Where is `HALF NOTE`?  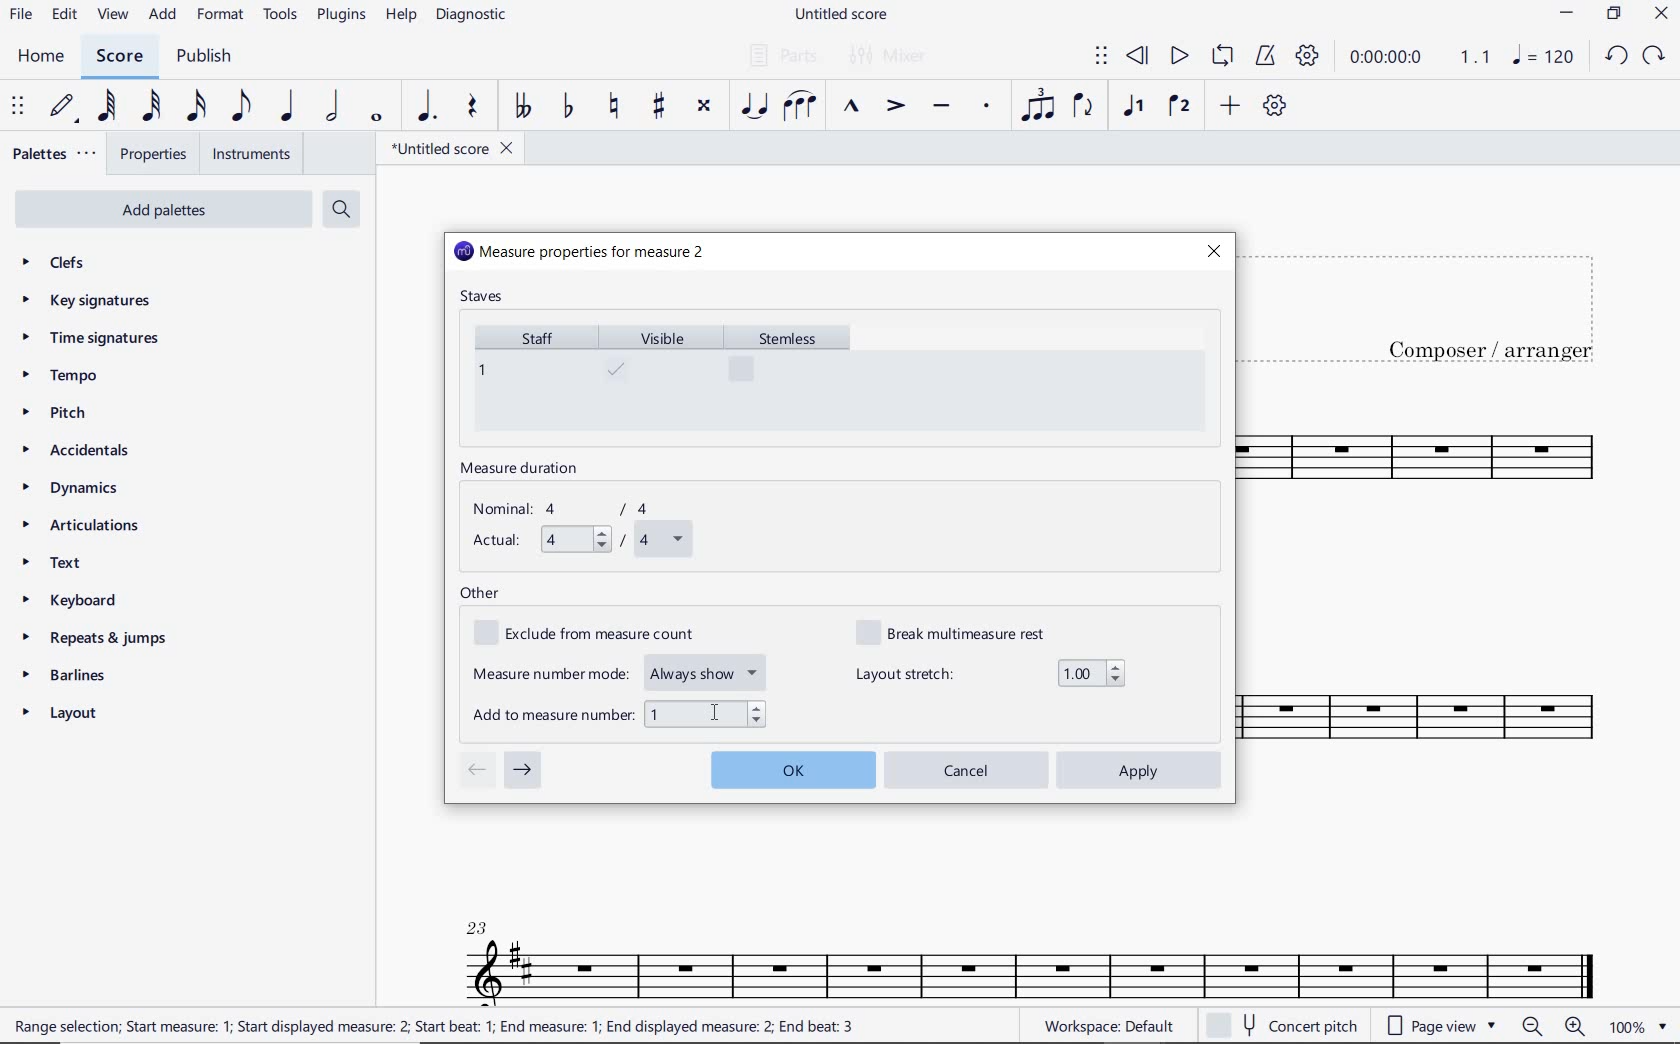 HALF NOTE is located at coordinates (334, 107).